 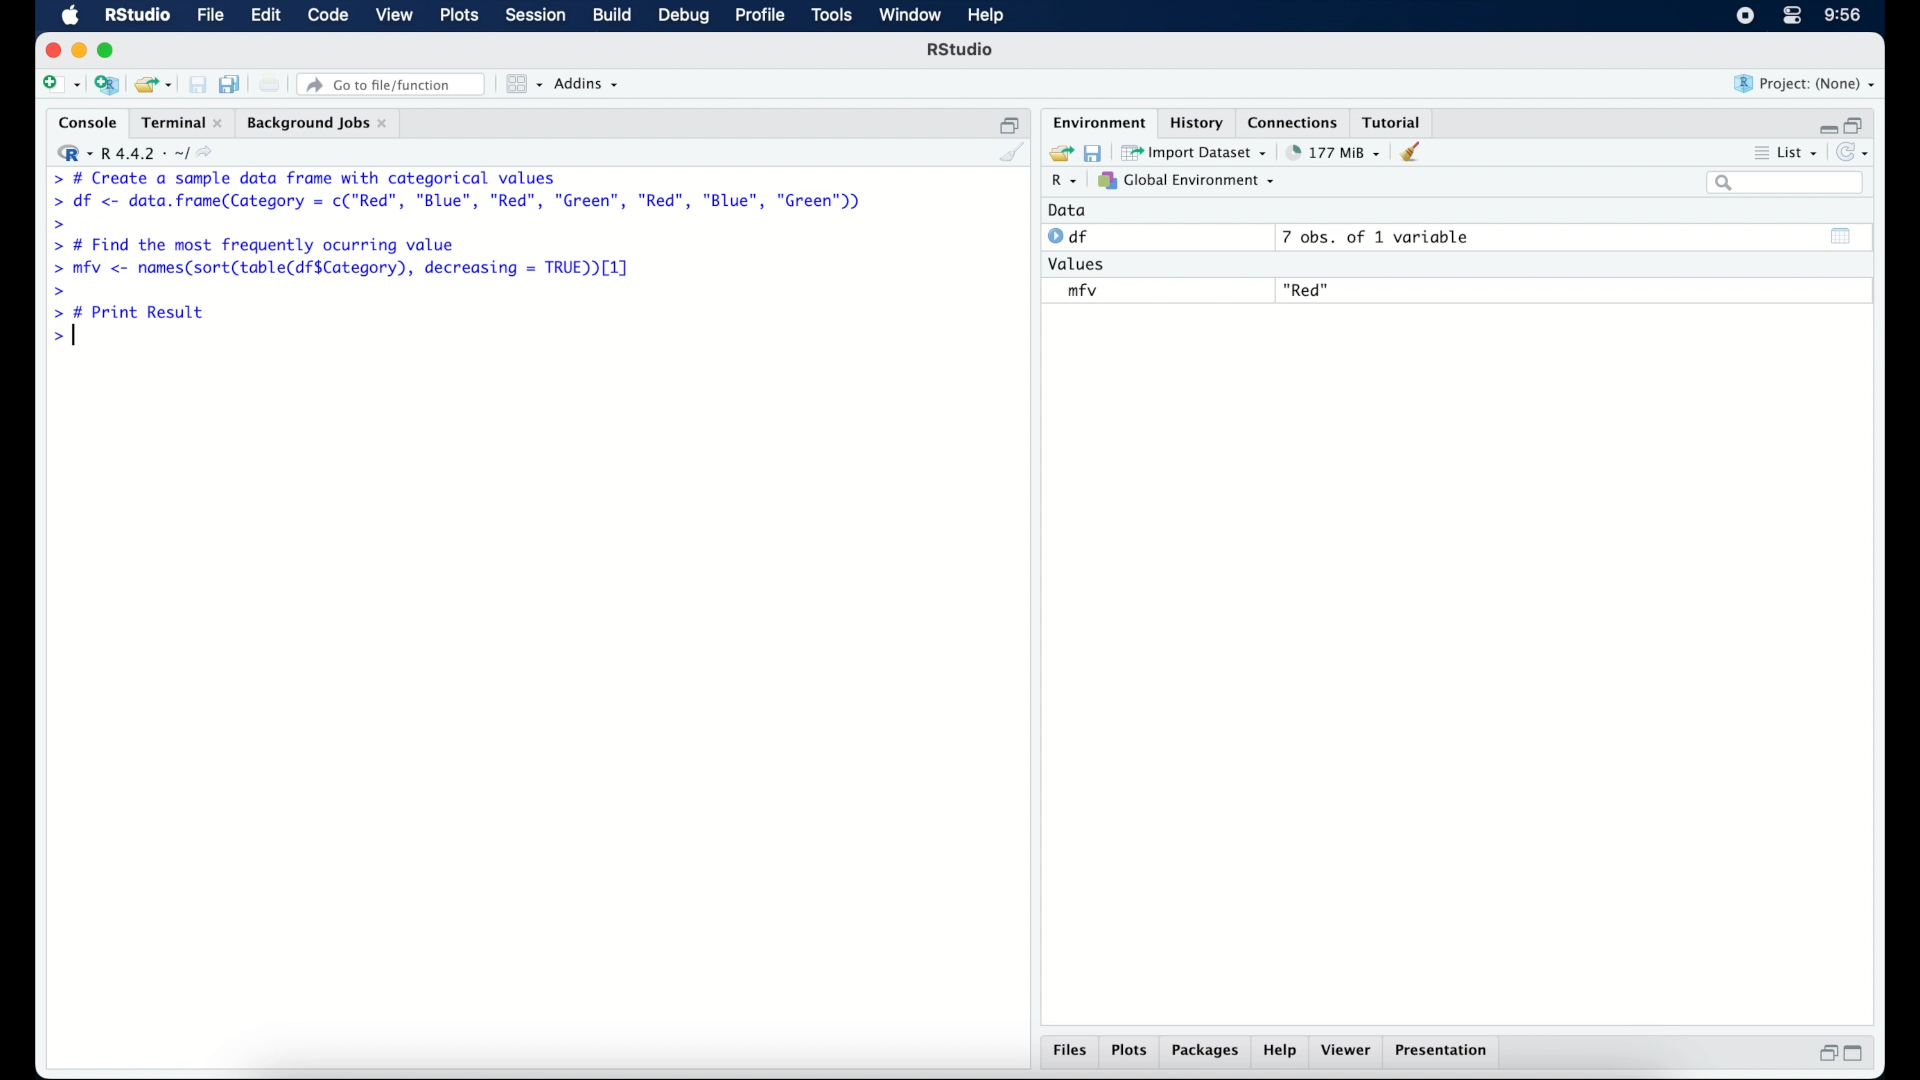 I want to click on viewer, so click(x=1348, y=1052).